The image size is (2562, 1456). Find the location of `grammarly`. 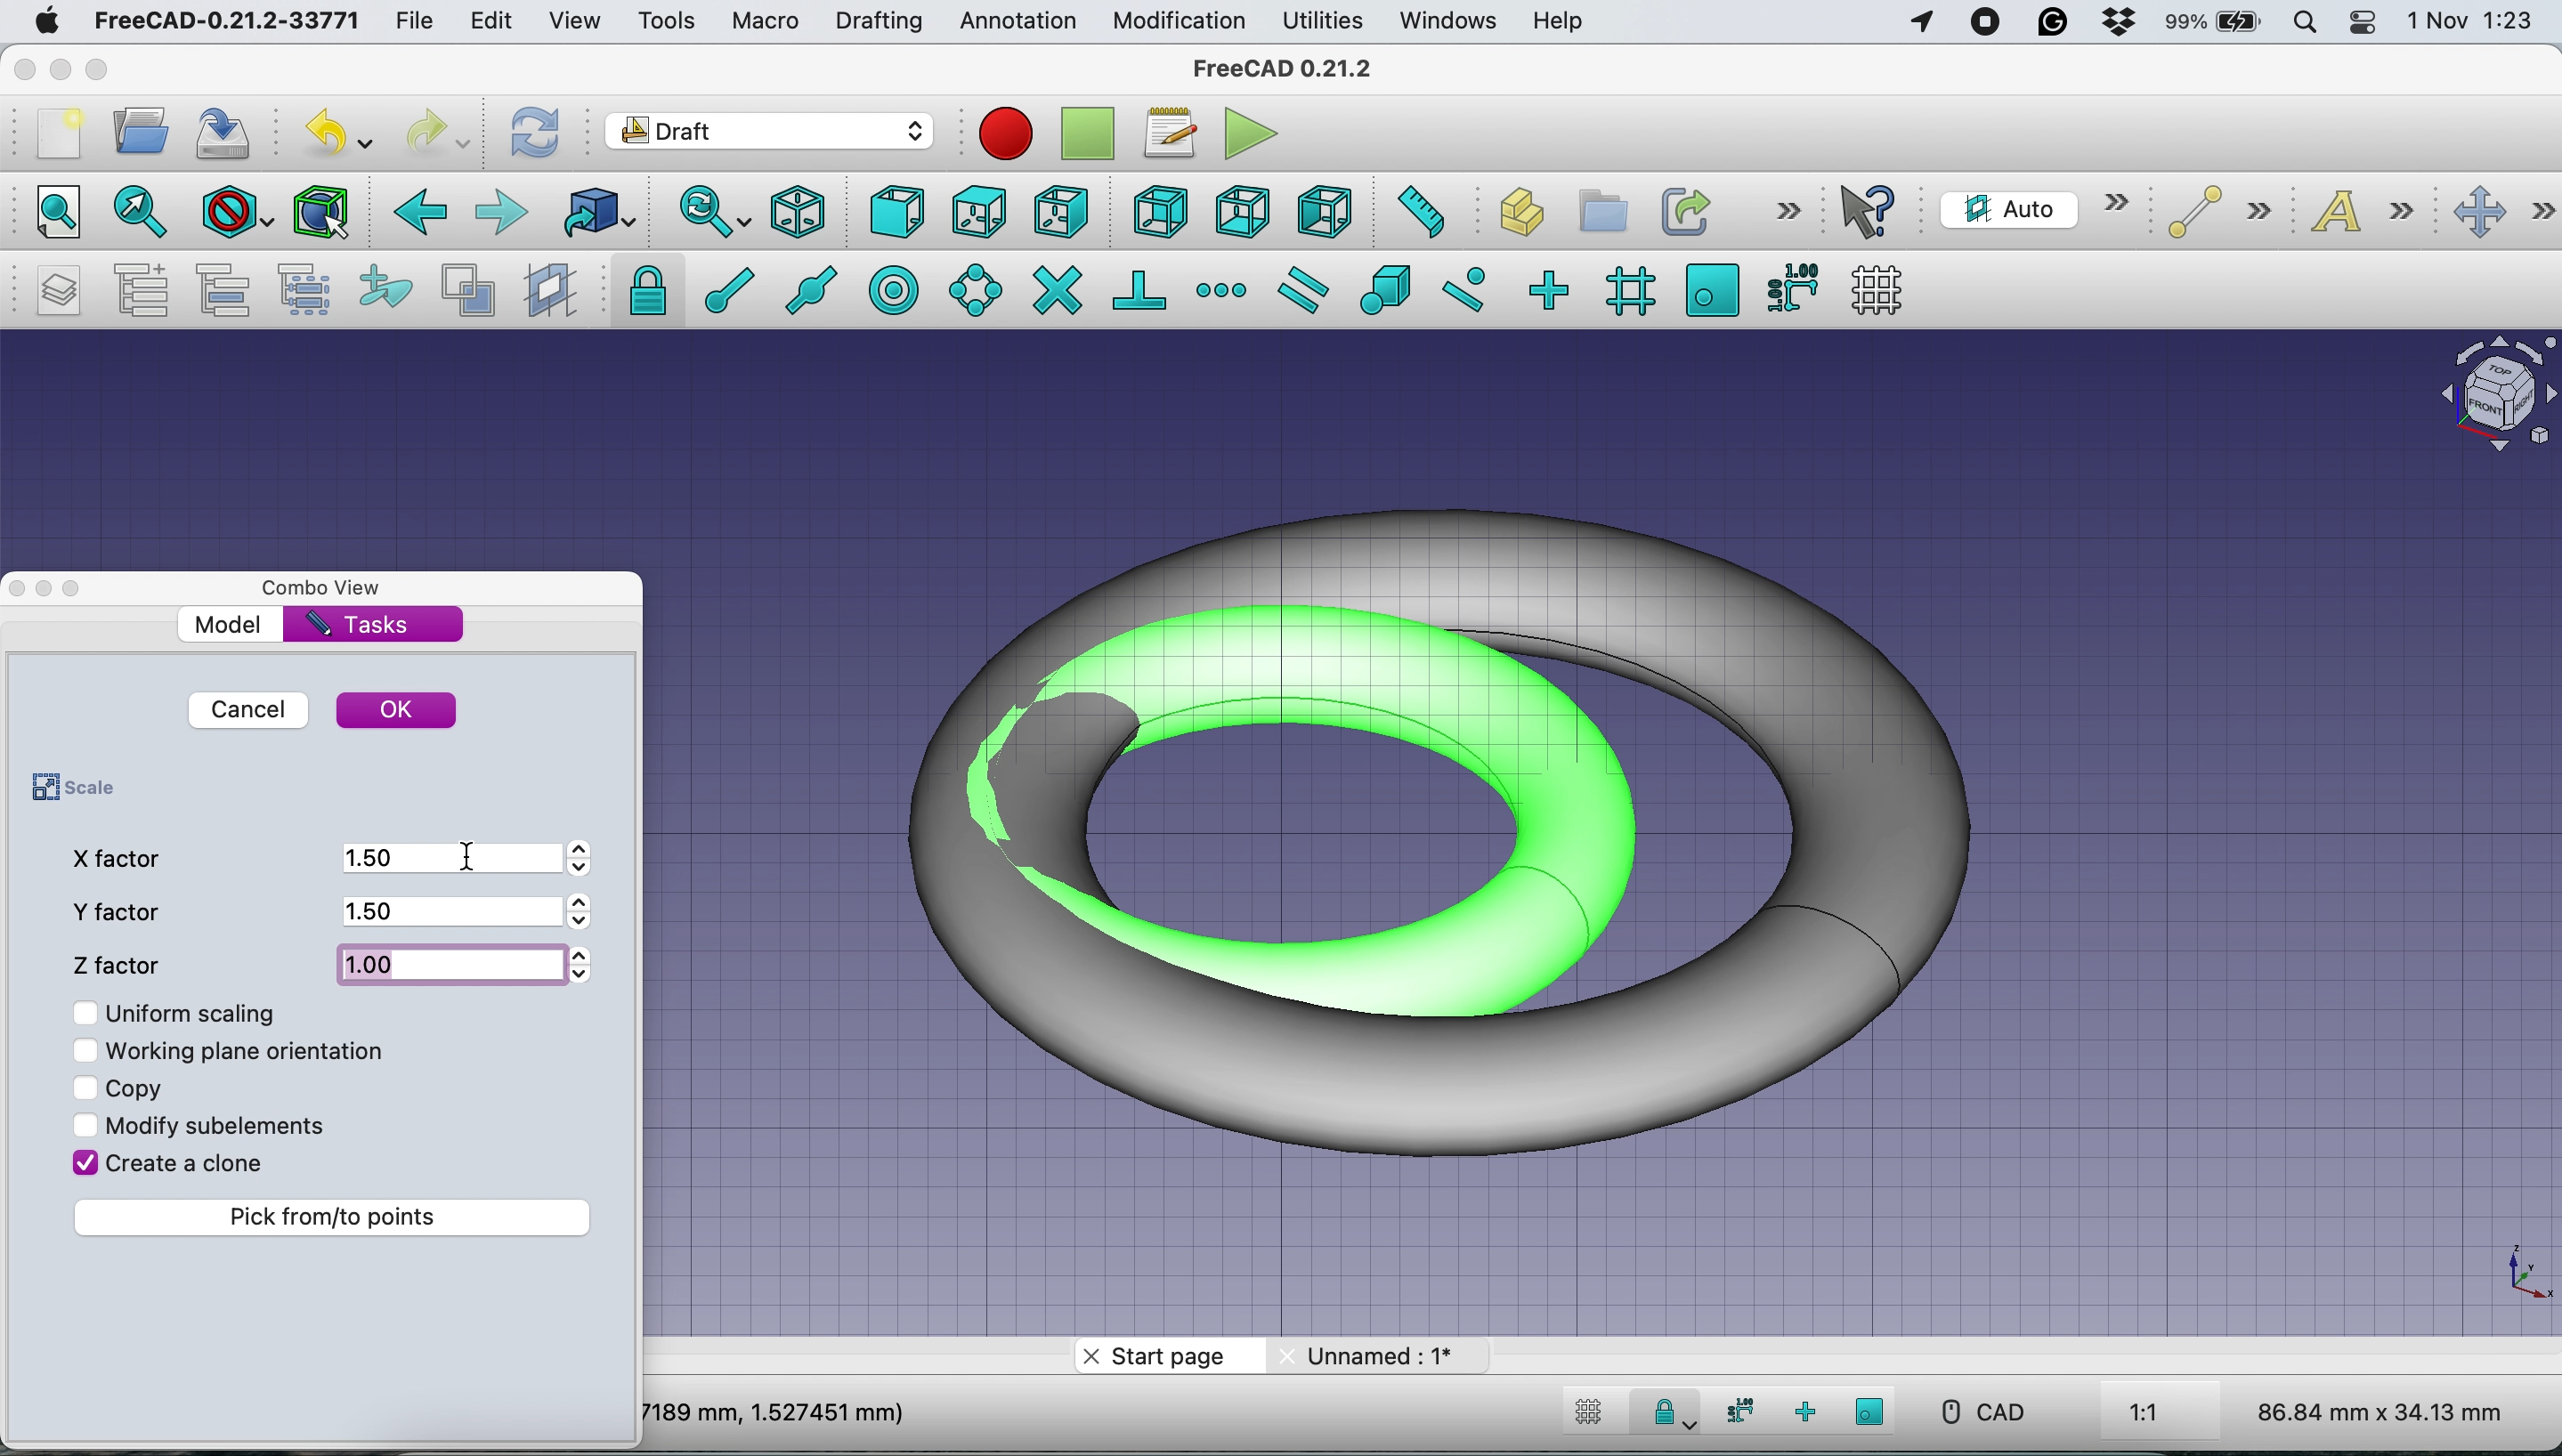

grammarly is located at coordinates (2050, 21).